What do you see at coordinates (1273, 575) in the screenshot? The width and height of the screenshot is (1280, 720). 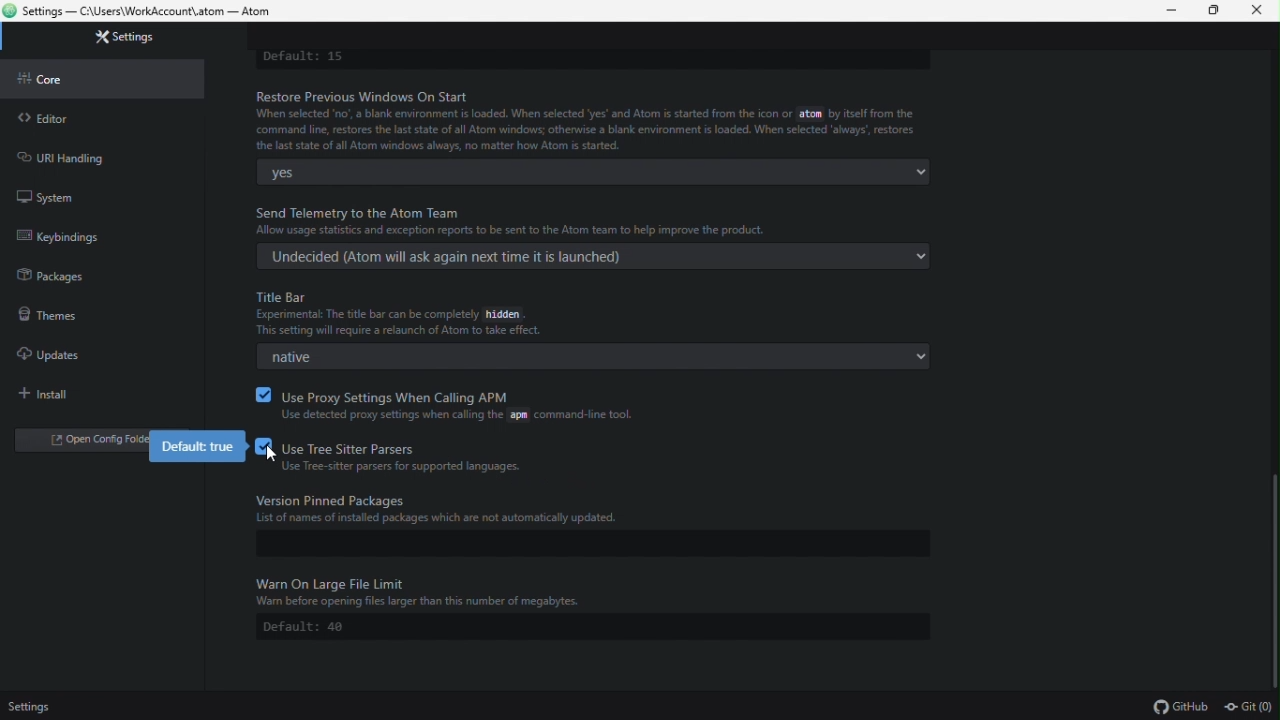 I see `scroll bar` at bounding box center [1273, 575].